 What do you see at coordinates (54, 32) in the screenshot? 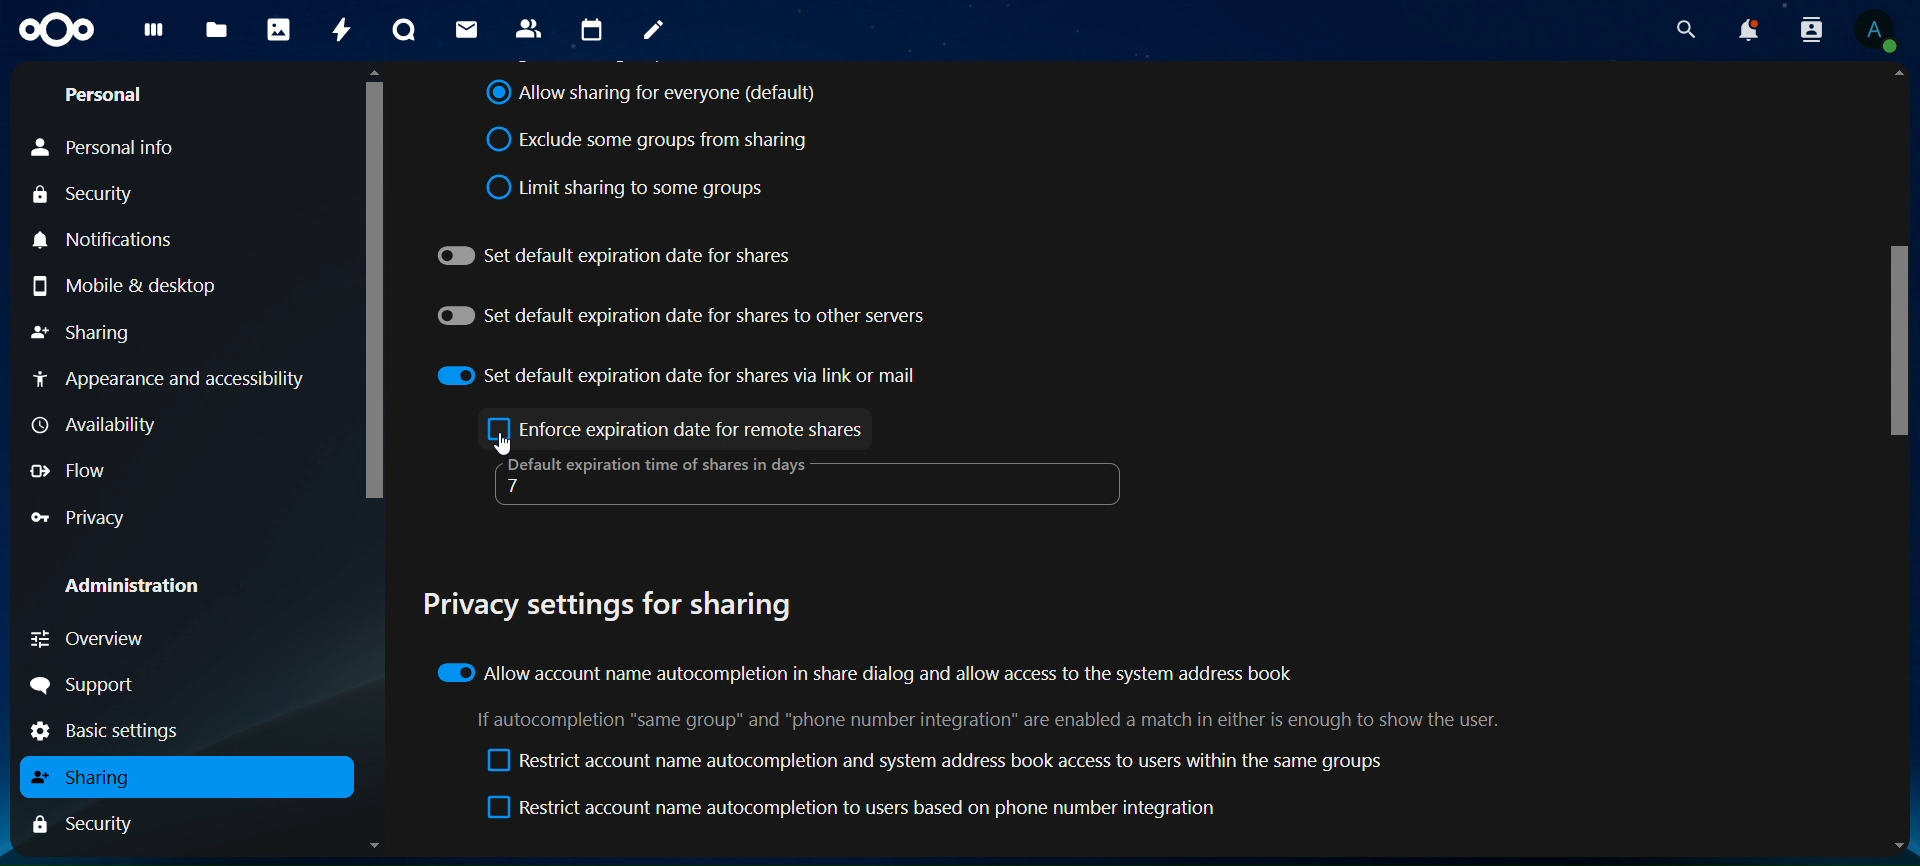
I see `icon` at bounding box center [54, 32].